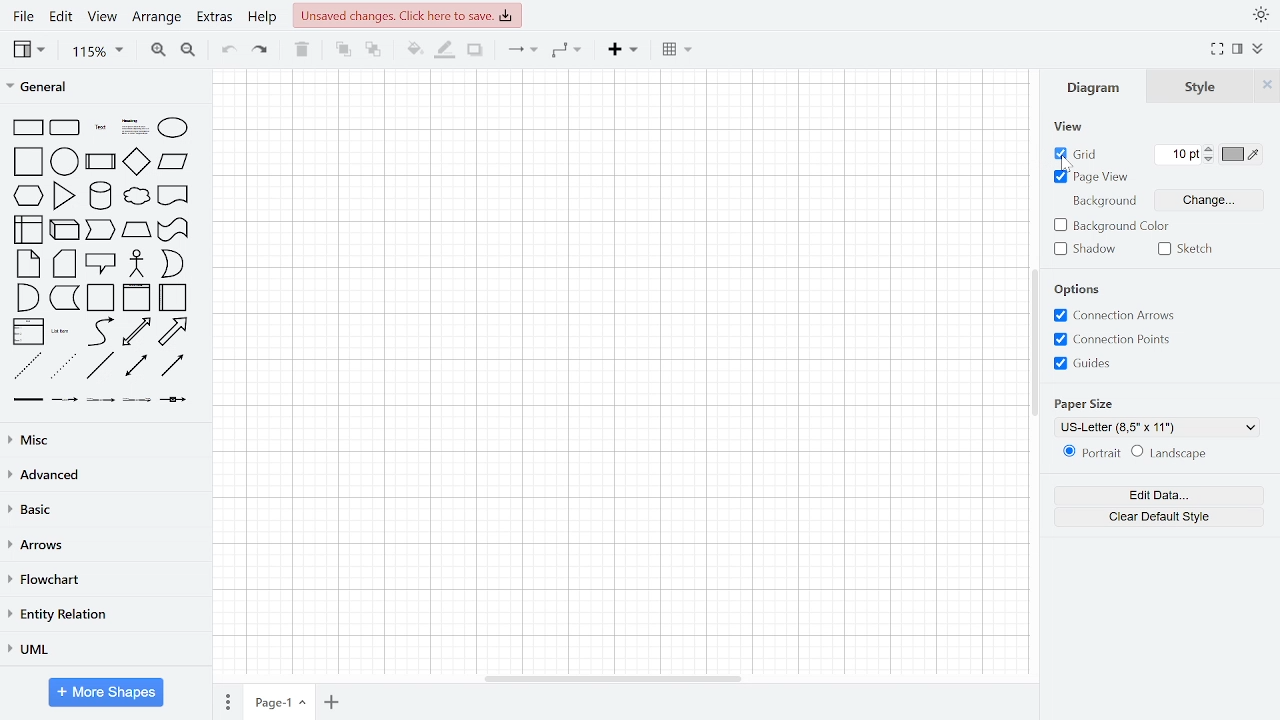 The height and width of the screenshot is (720, 1280). Describe the element at coordinates (1170, 453) in the screenshot. I see `landscape` at that location.